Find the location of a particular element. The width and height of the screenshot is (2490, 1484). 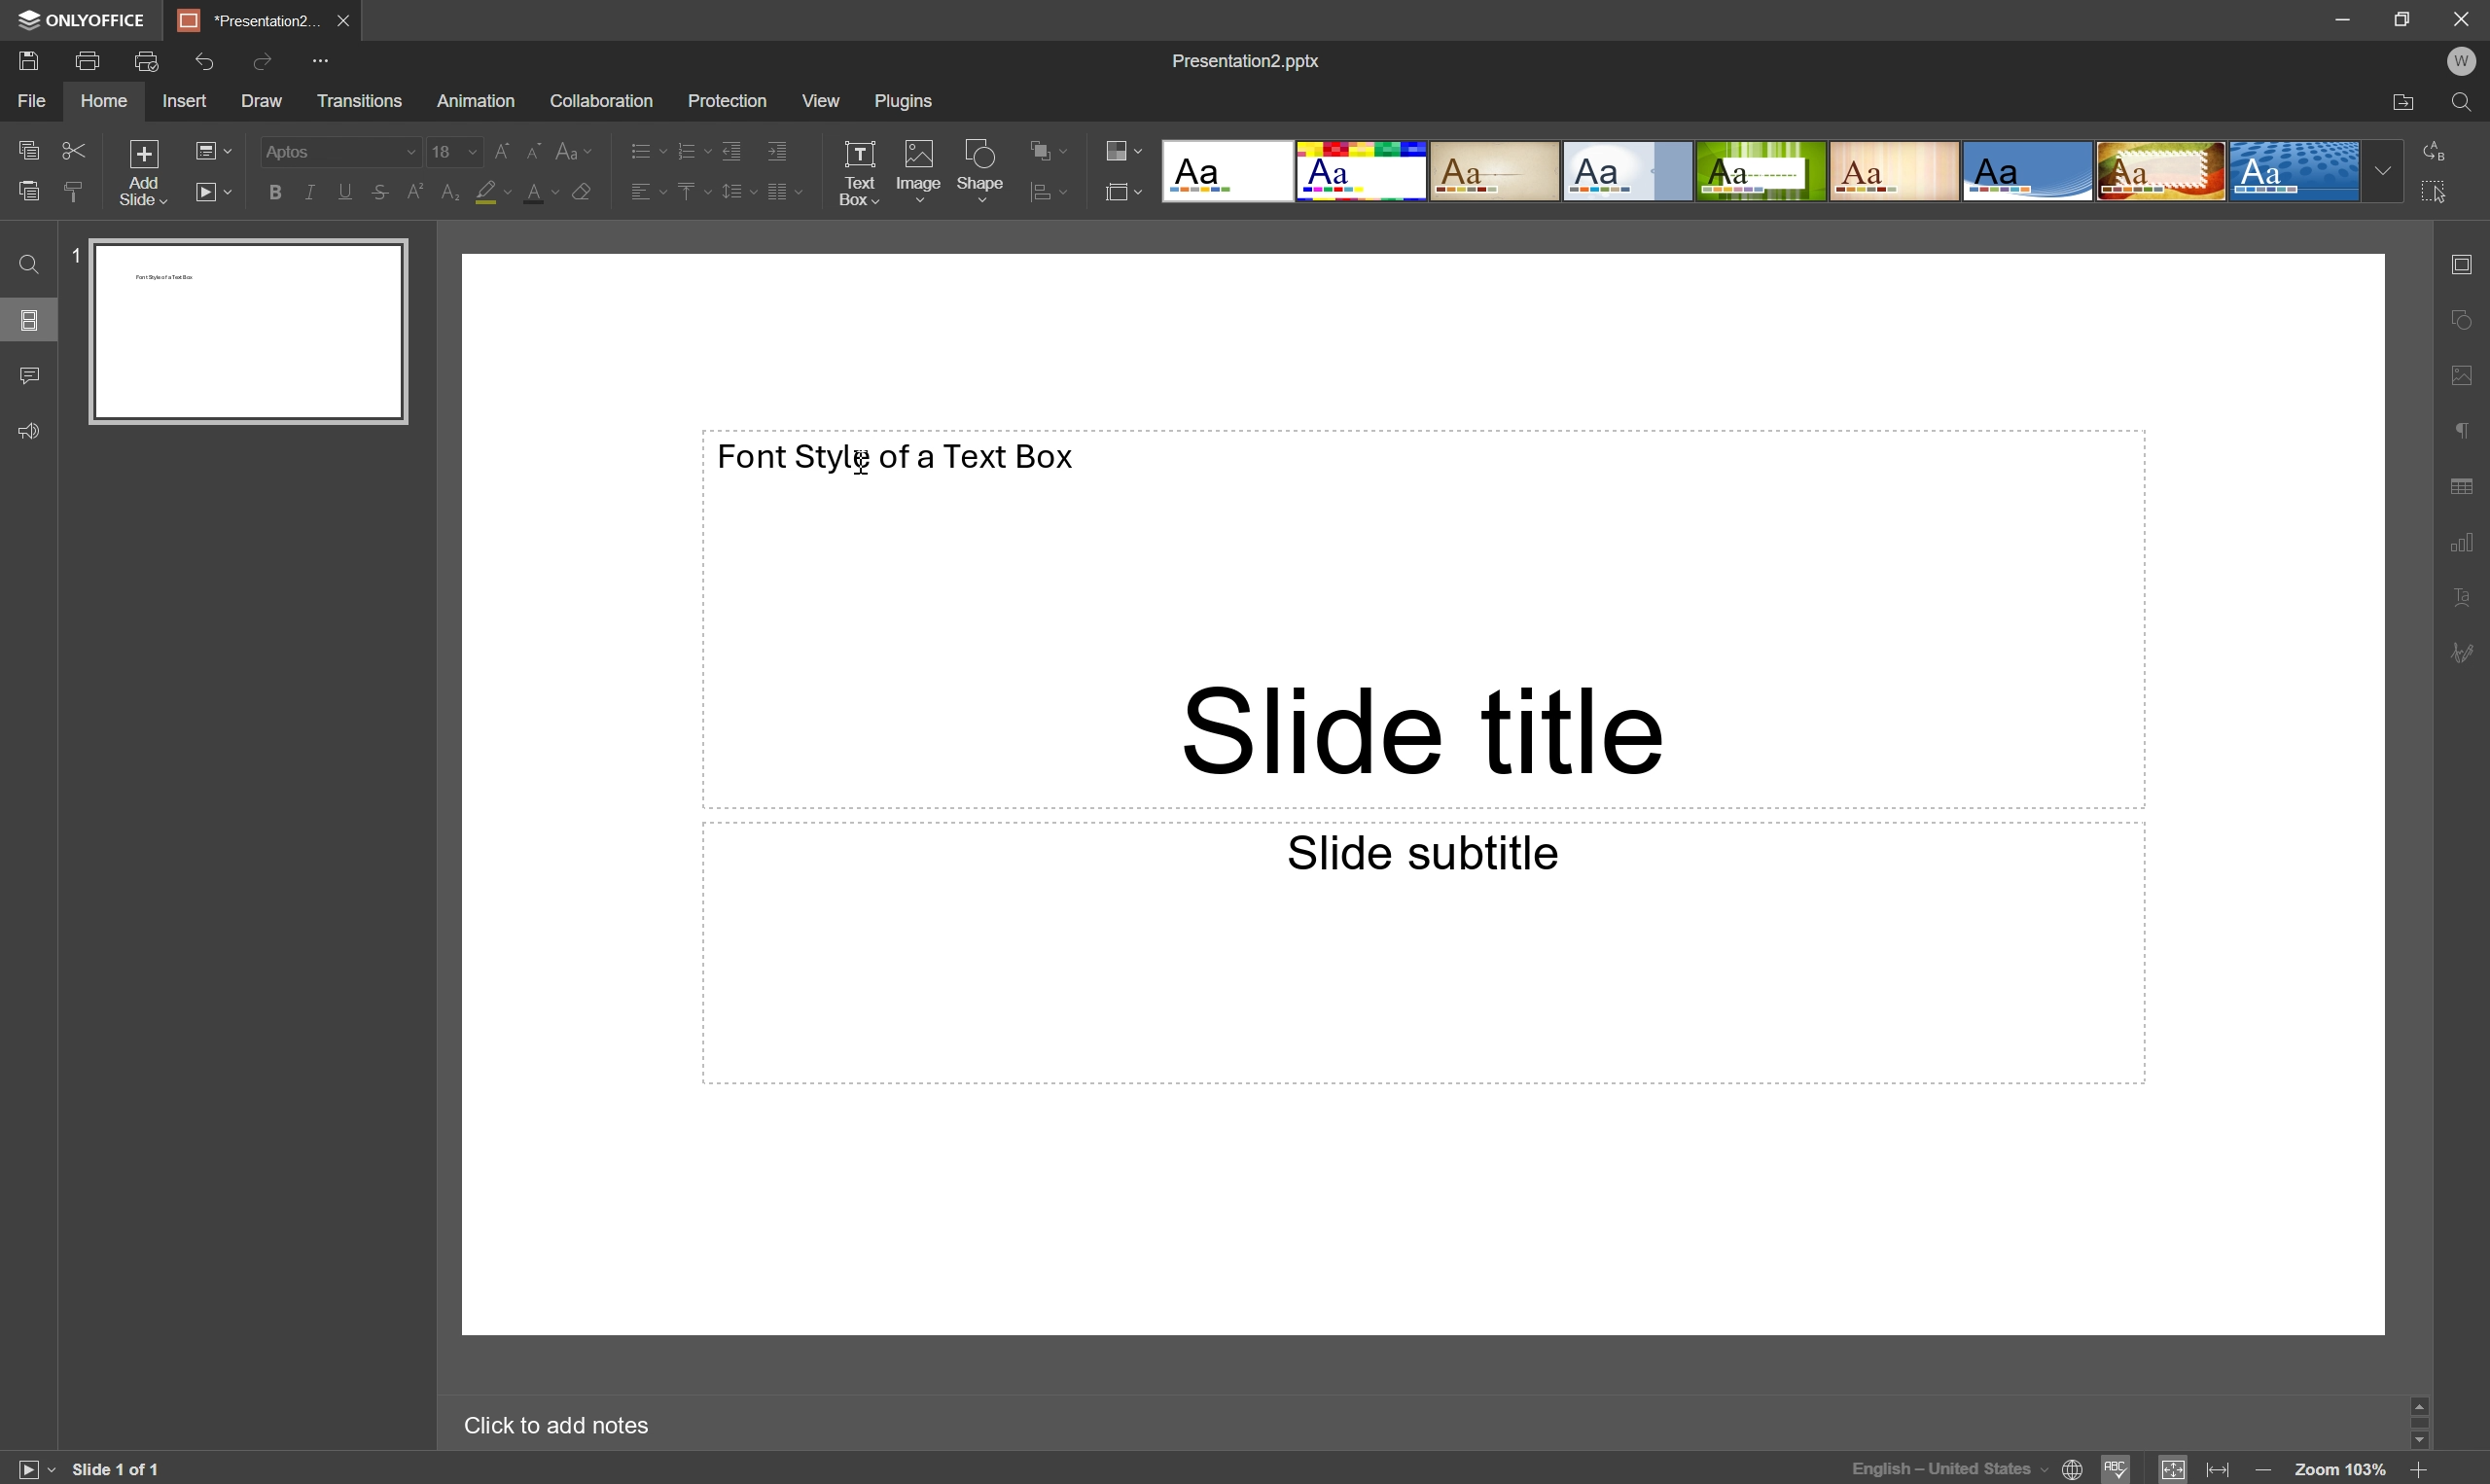

cursor is located at coordinates (861, 465).